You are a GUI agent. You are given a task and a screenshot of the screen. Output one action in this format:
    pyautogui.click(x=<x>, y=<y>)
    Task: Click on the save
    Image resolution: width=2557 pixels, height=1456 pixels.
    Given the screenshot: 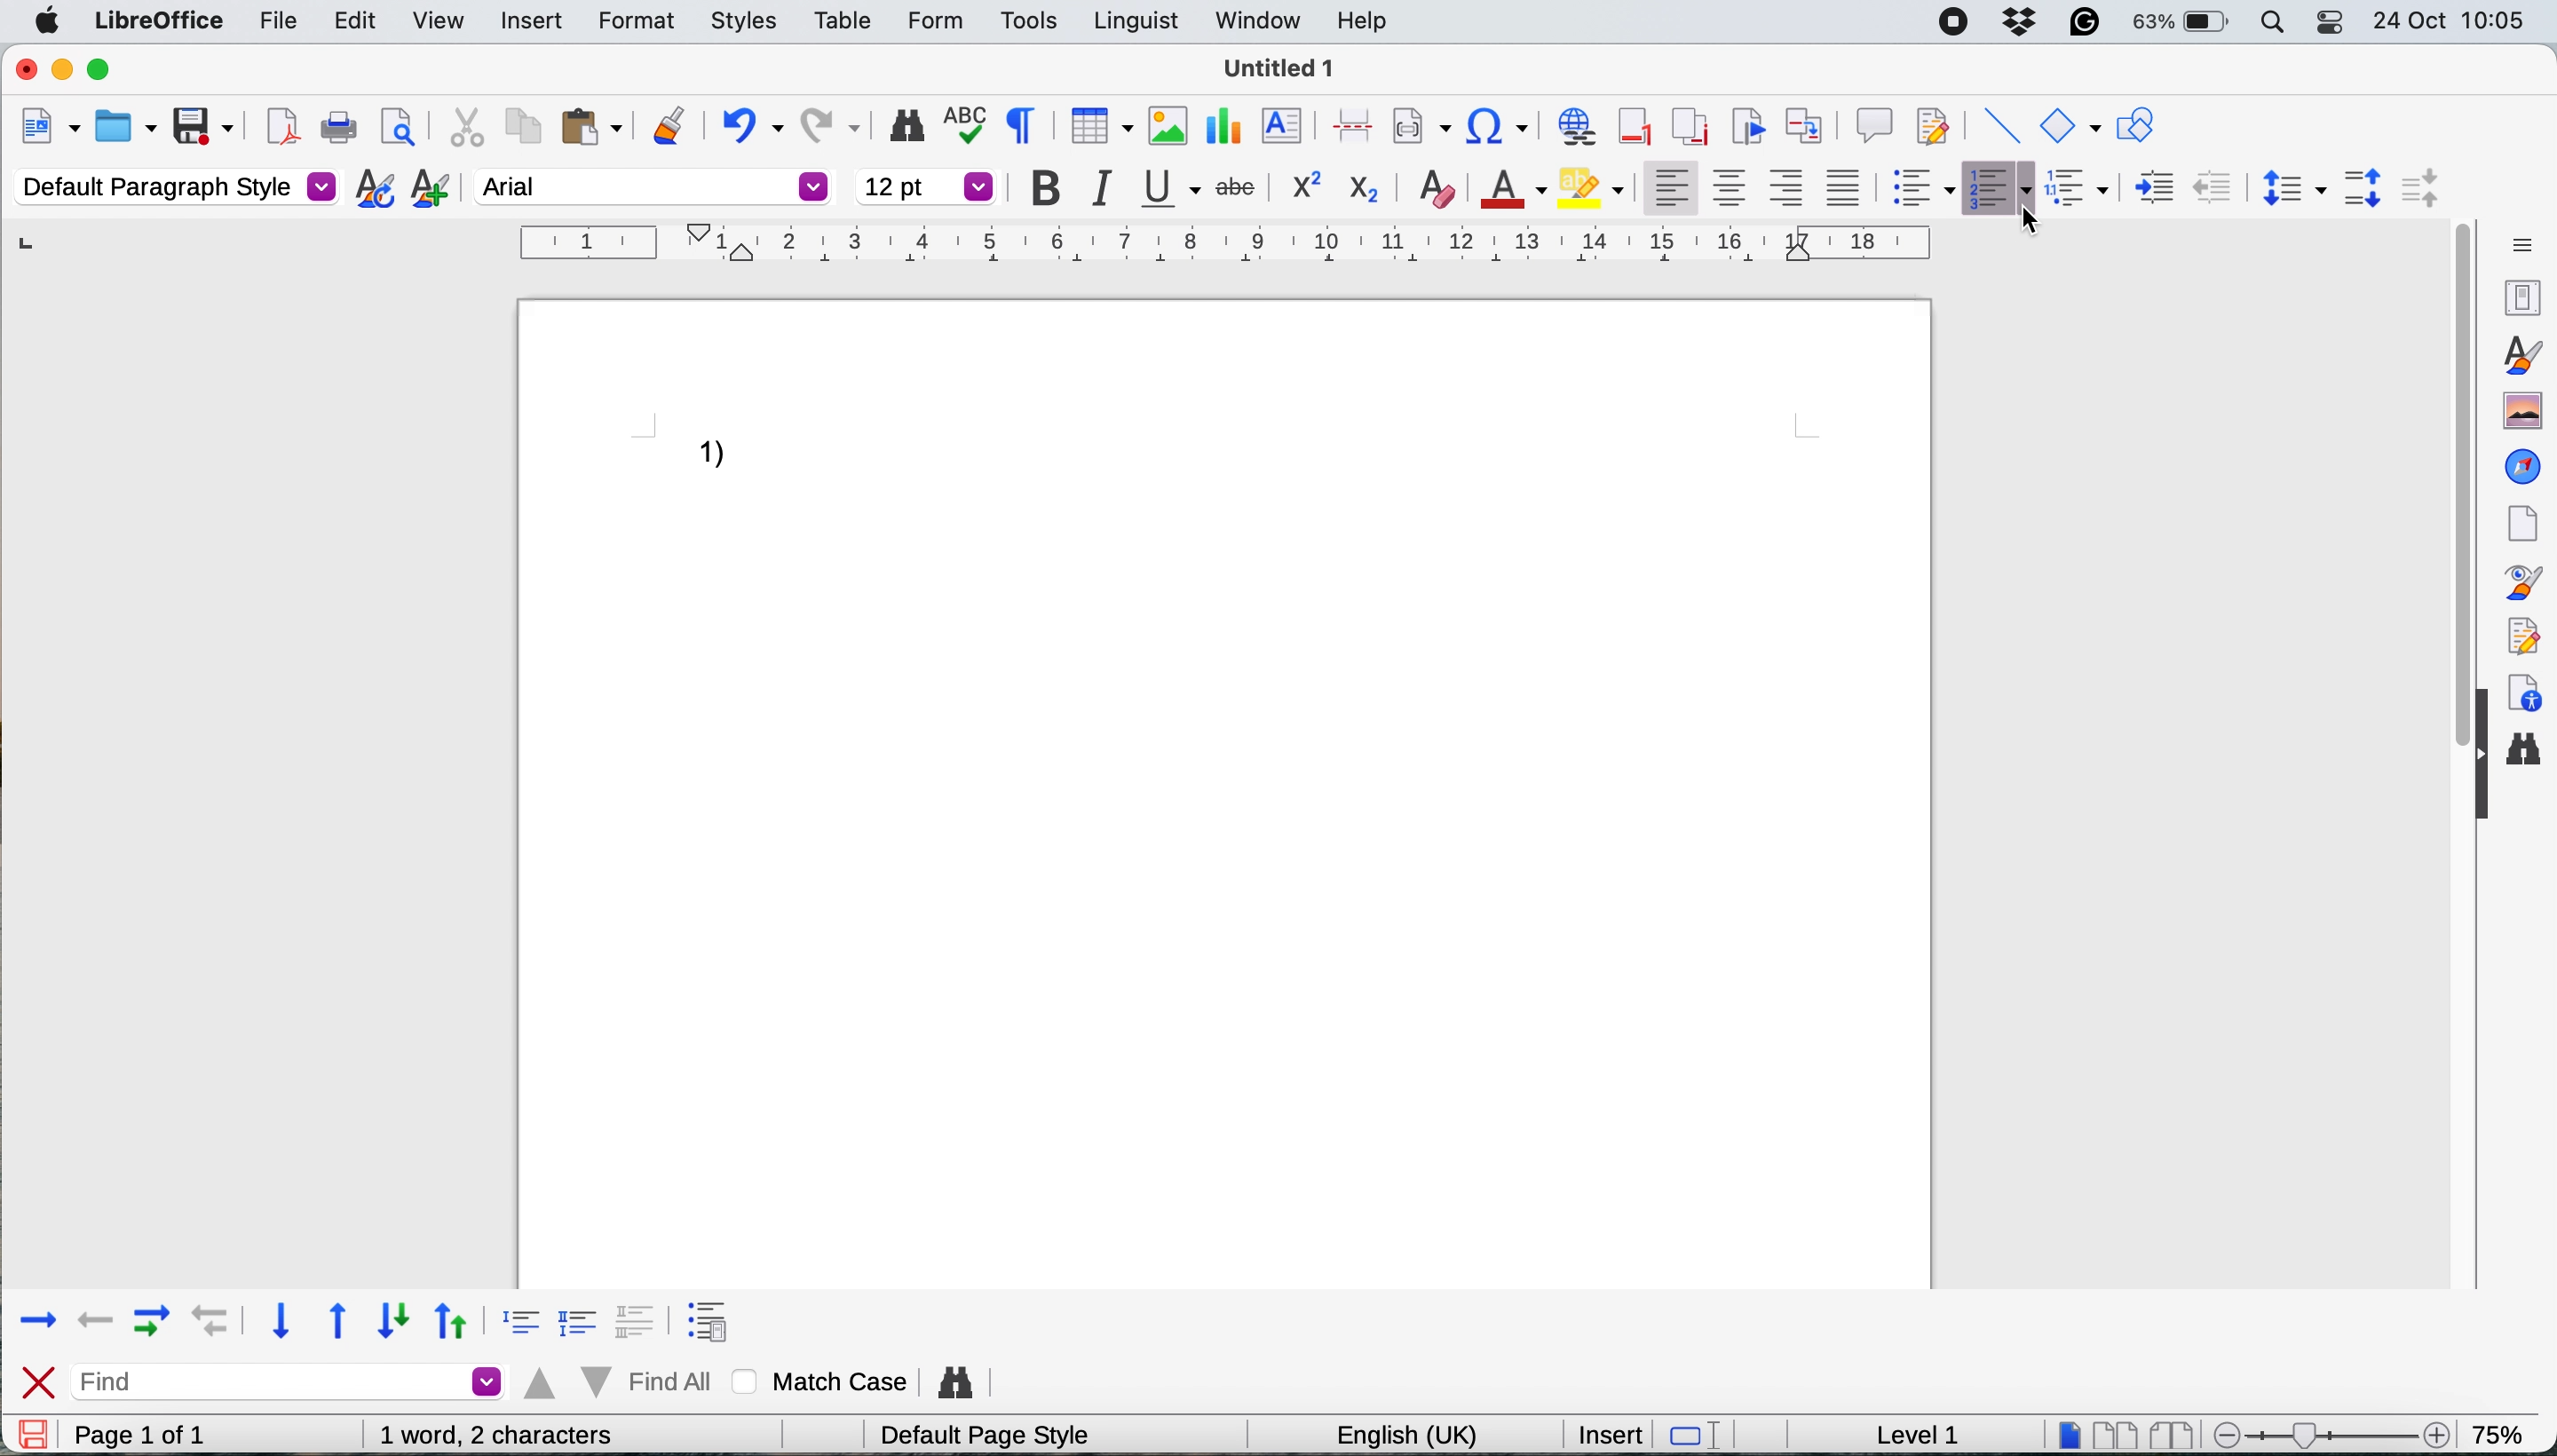 What is the action you would take?
    pyautogui.click(x=31, y=1434)
    